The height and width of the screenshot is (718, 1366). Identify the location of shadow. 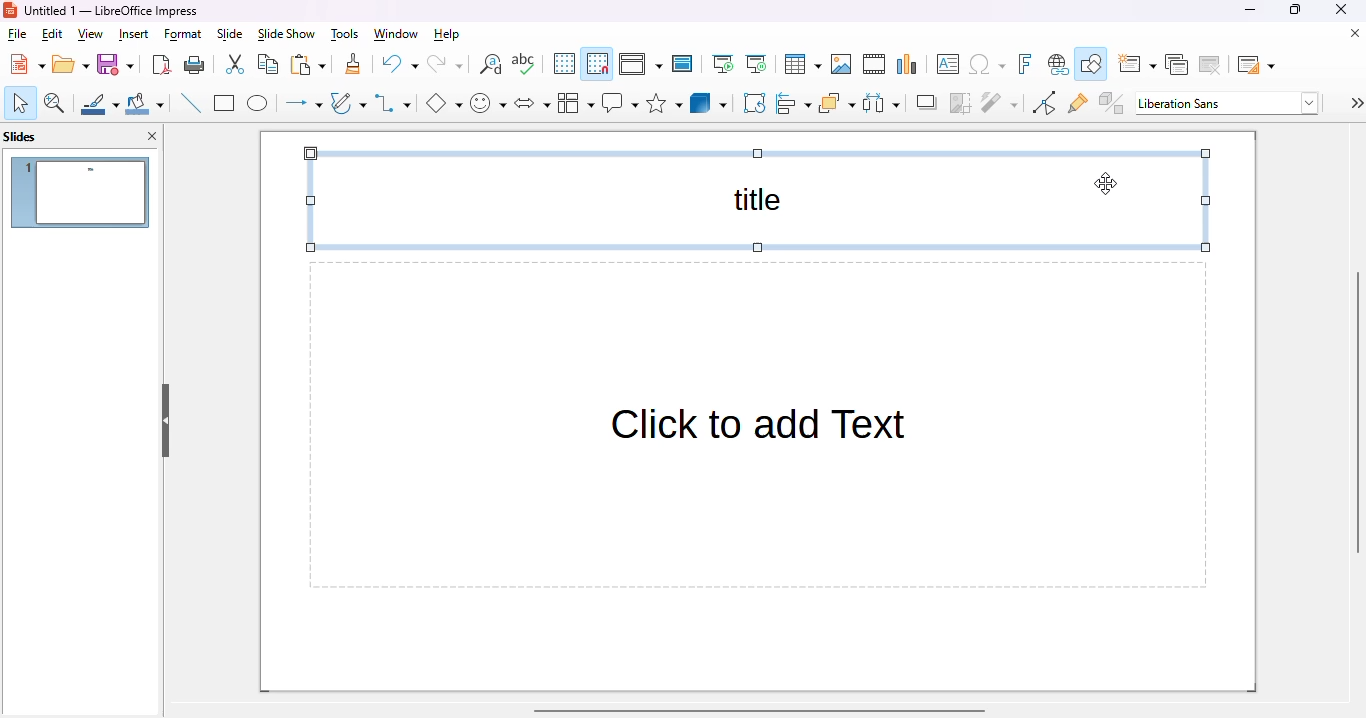
(925, 103).